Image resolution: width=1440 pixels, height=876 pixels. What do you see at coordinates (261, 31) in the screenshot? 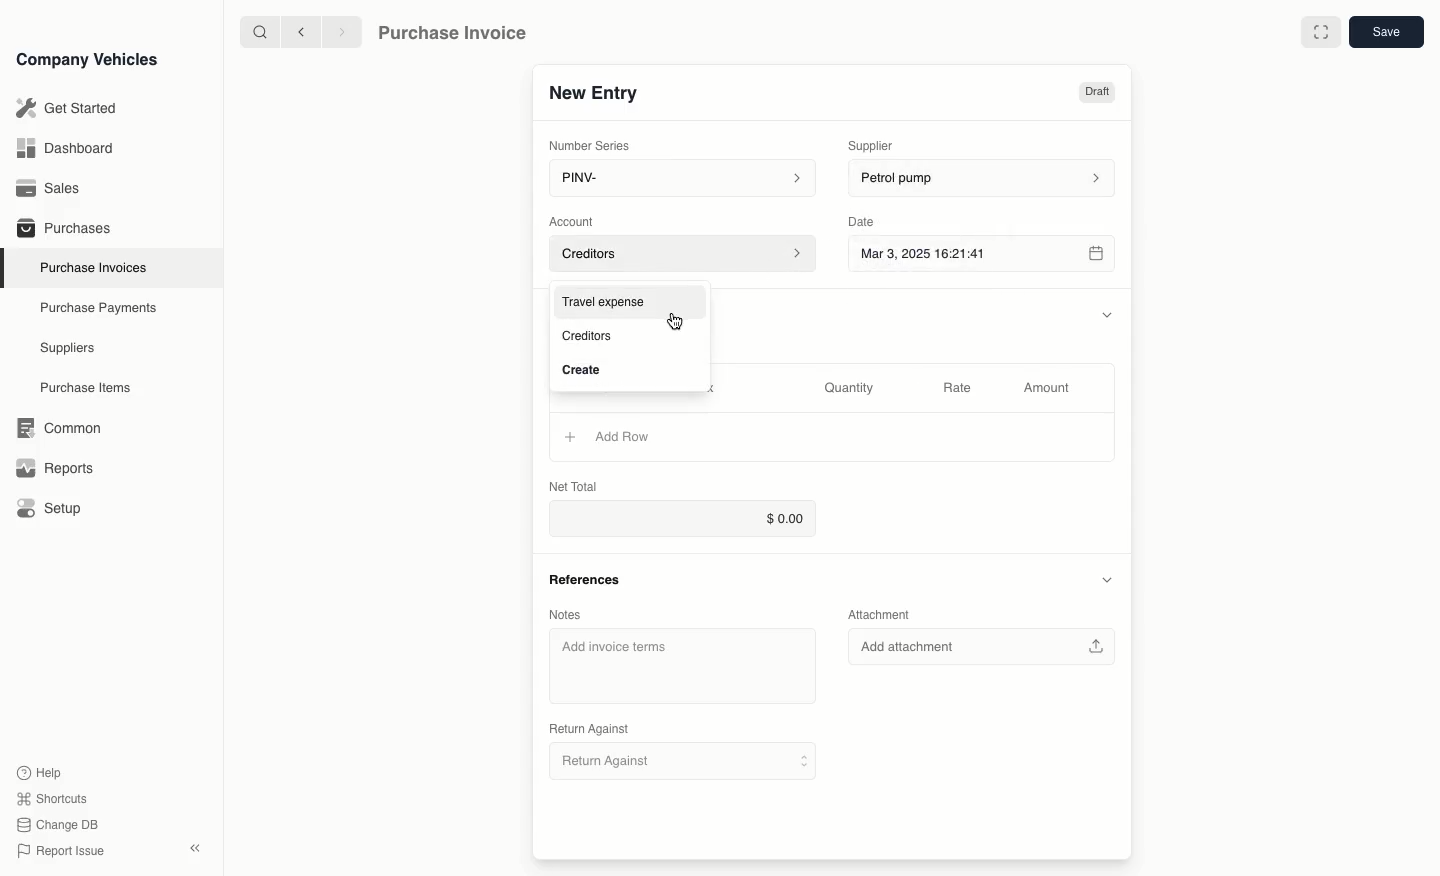
I see `search` at bounding box center [261, 31].